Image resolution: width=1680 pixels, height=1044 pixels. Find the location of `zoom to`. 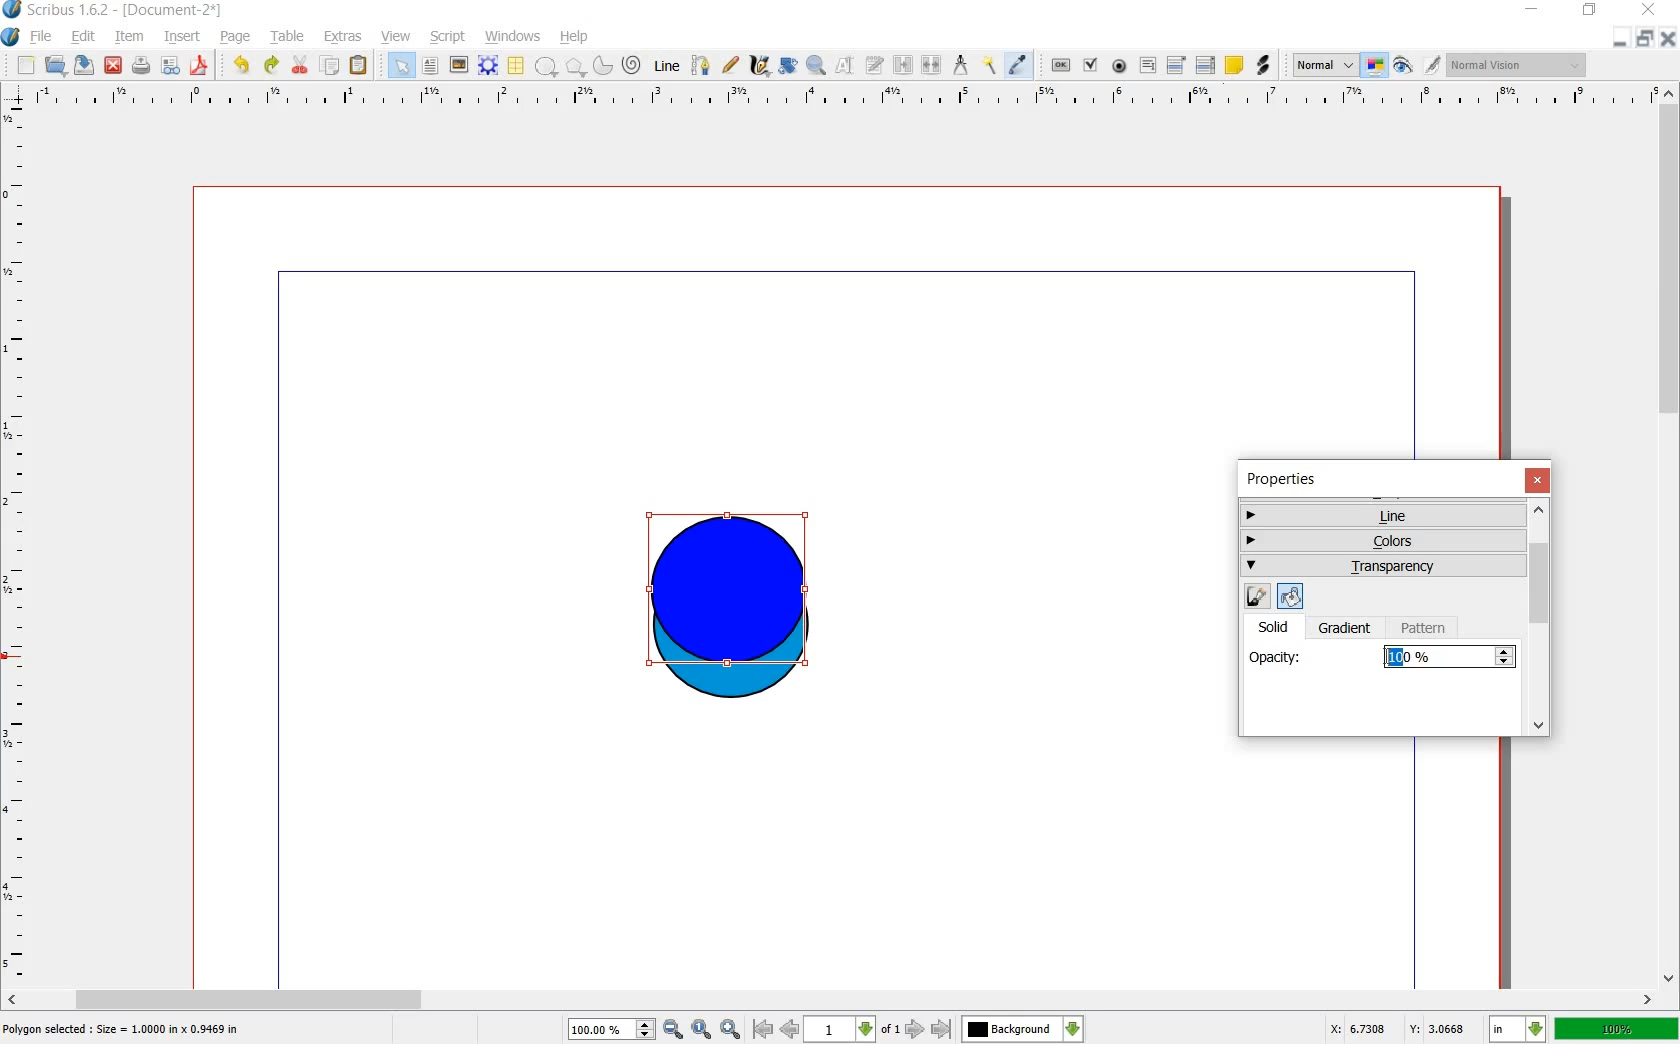

zoom to is located at coordinates (702, 1029).